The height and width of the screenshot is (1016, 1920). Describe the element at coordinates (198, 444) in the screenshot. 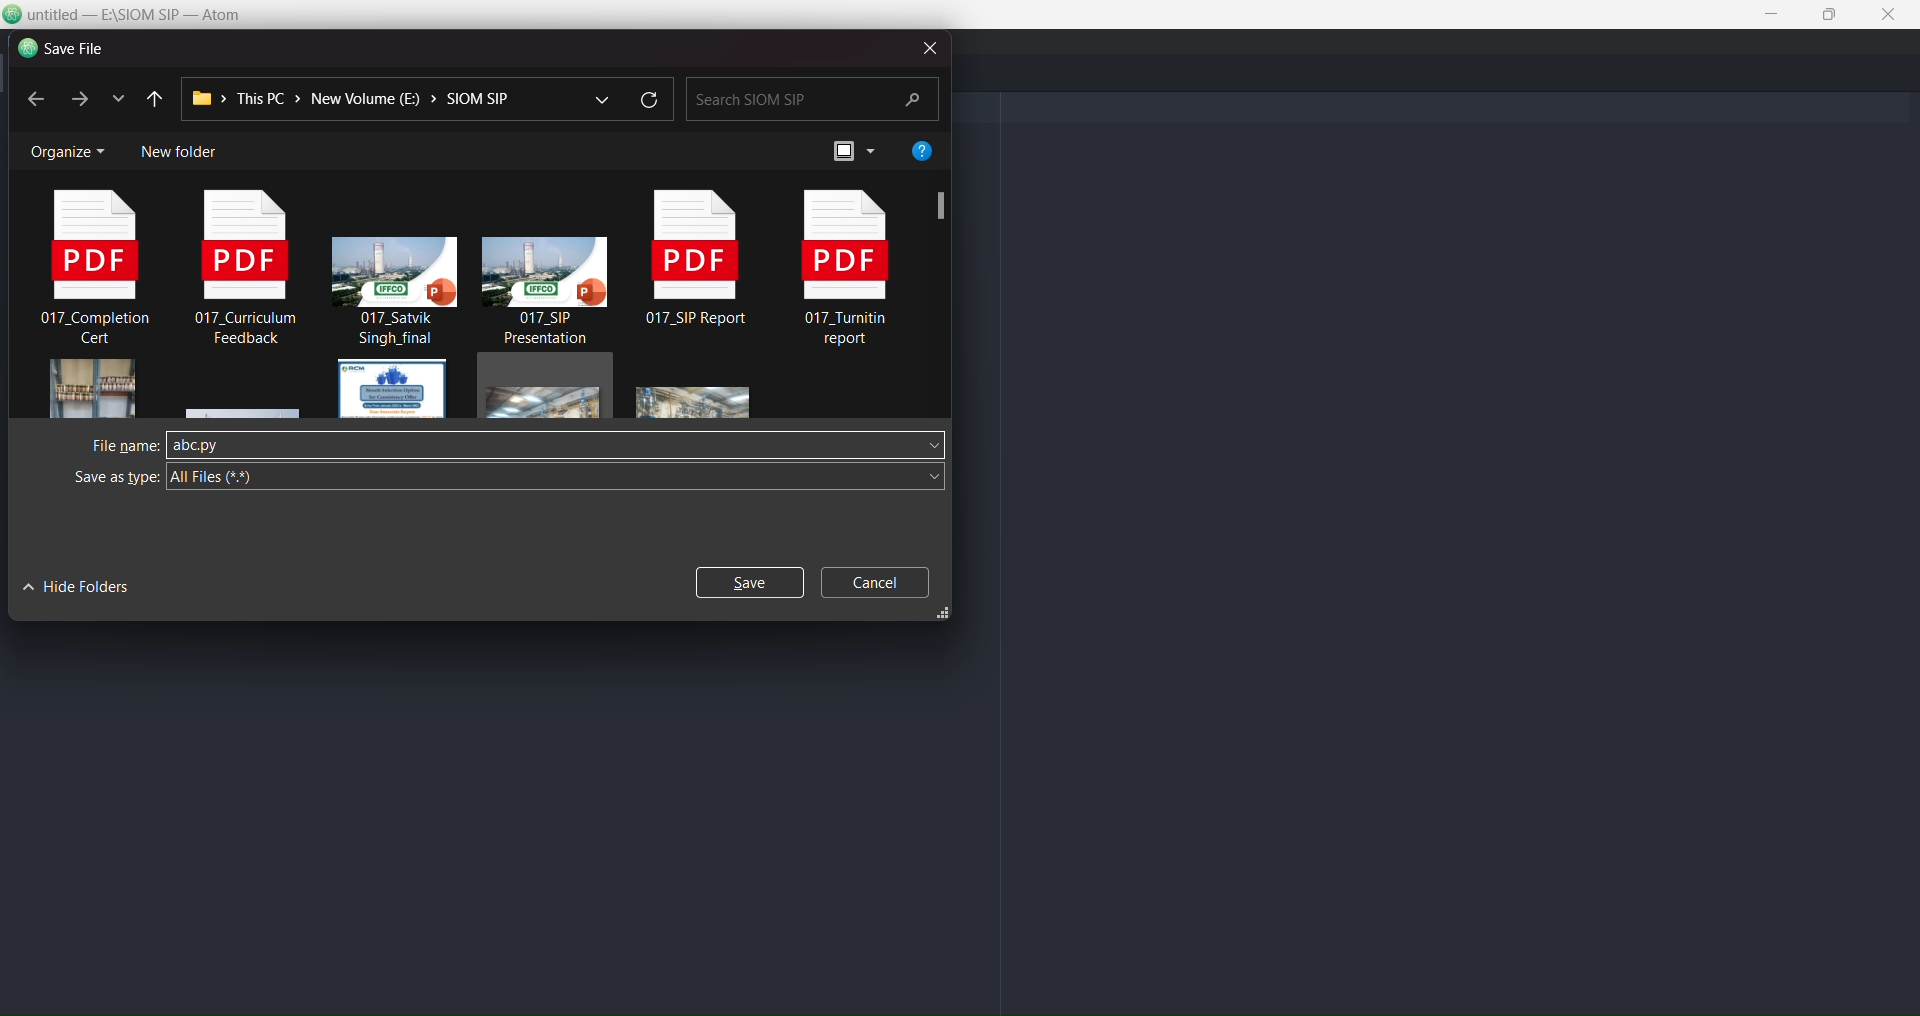

I see `abc.py` at that location.